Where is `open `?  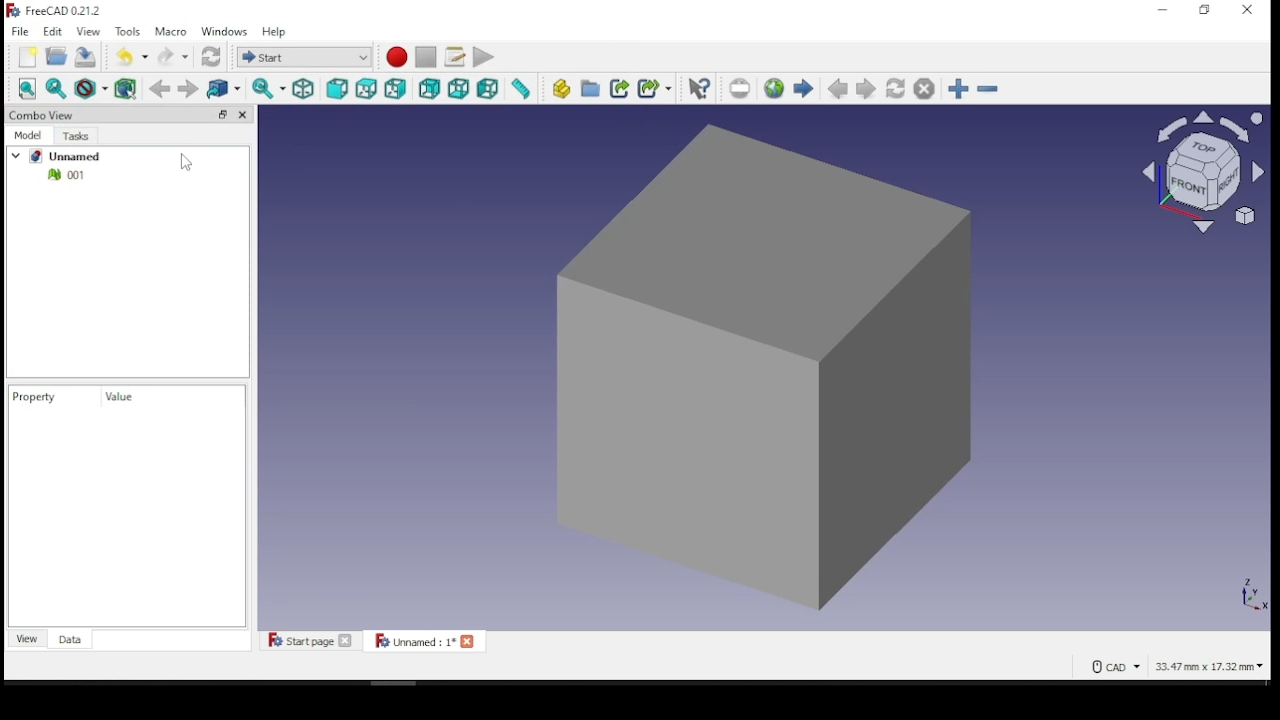
open  is located at coordinates (58, 58).